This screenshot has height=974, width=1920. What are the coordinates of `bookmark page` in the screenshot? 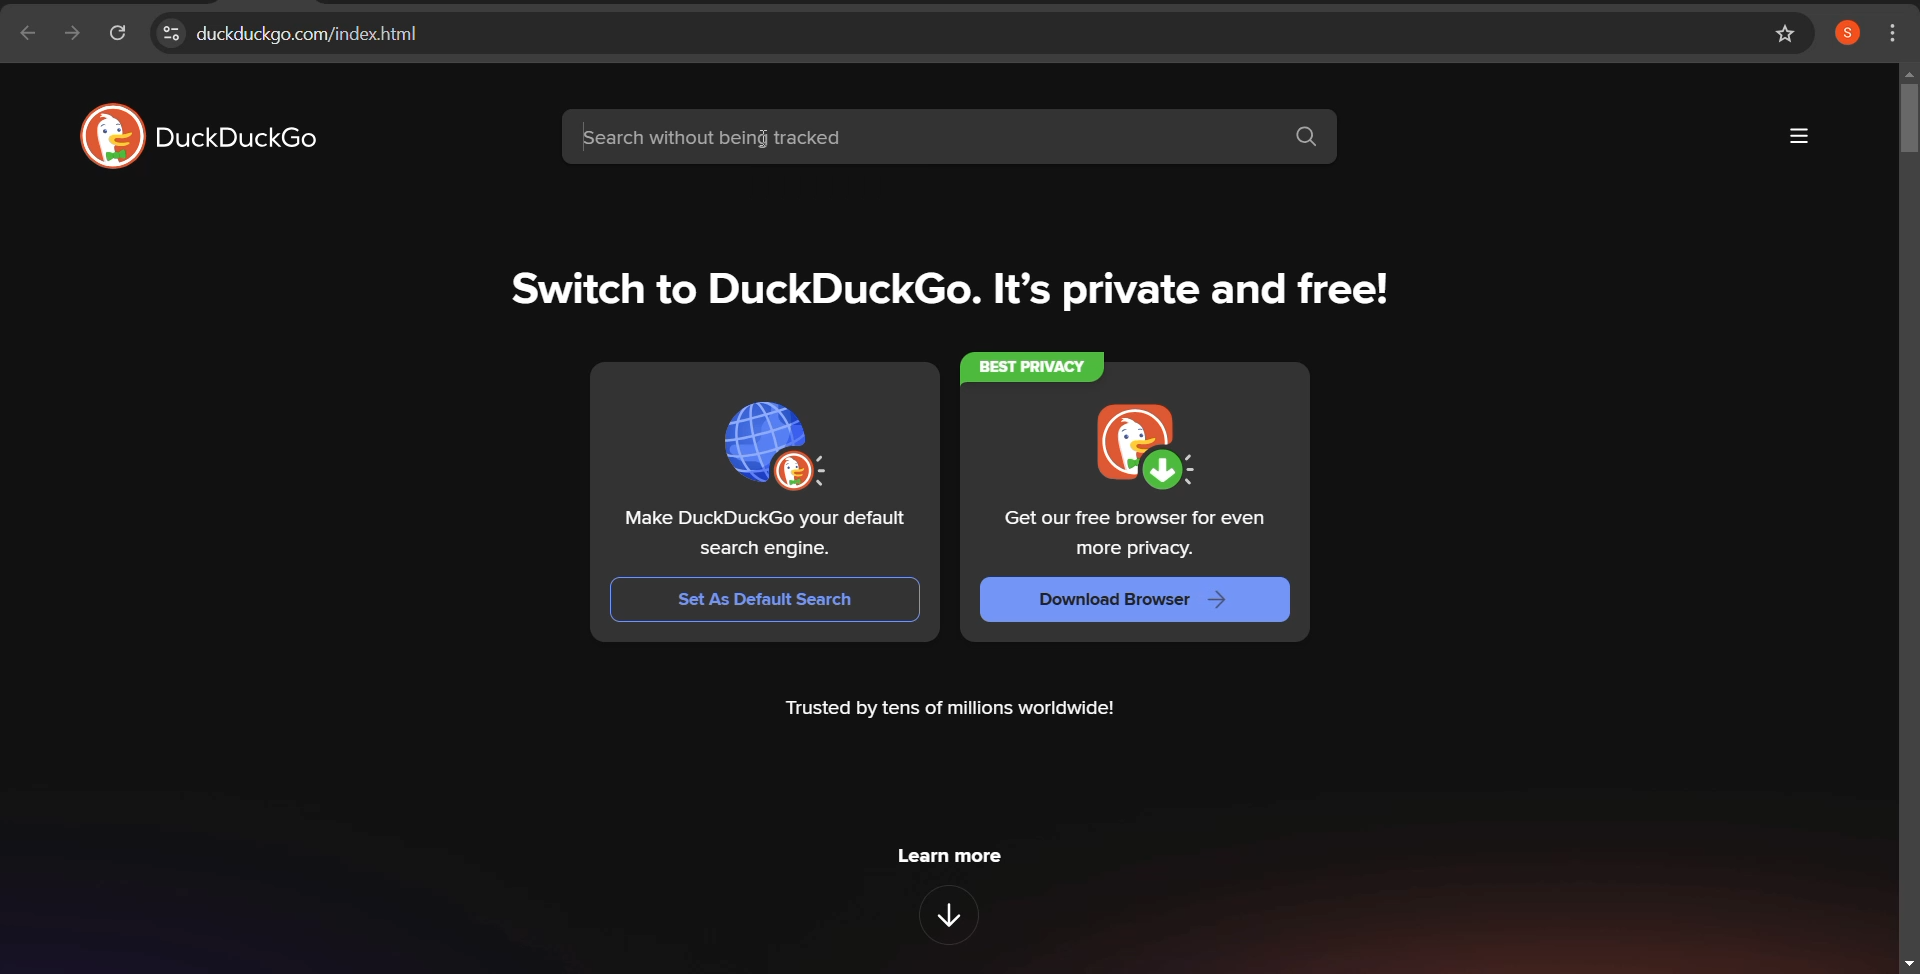 It's located at (1787, 34).